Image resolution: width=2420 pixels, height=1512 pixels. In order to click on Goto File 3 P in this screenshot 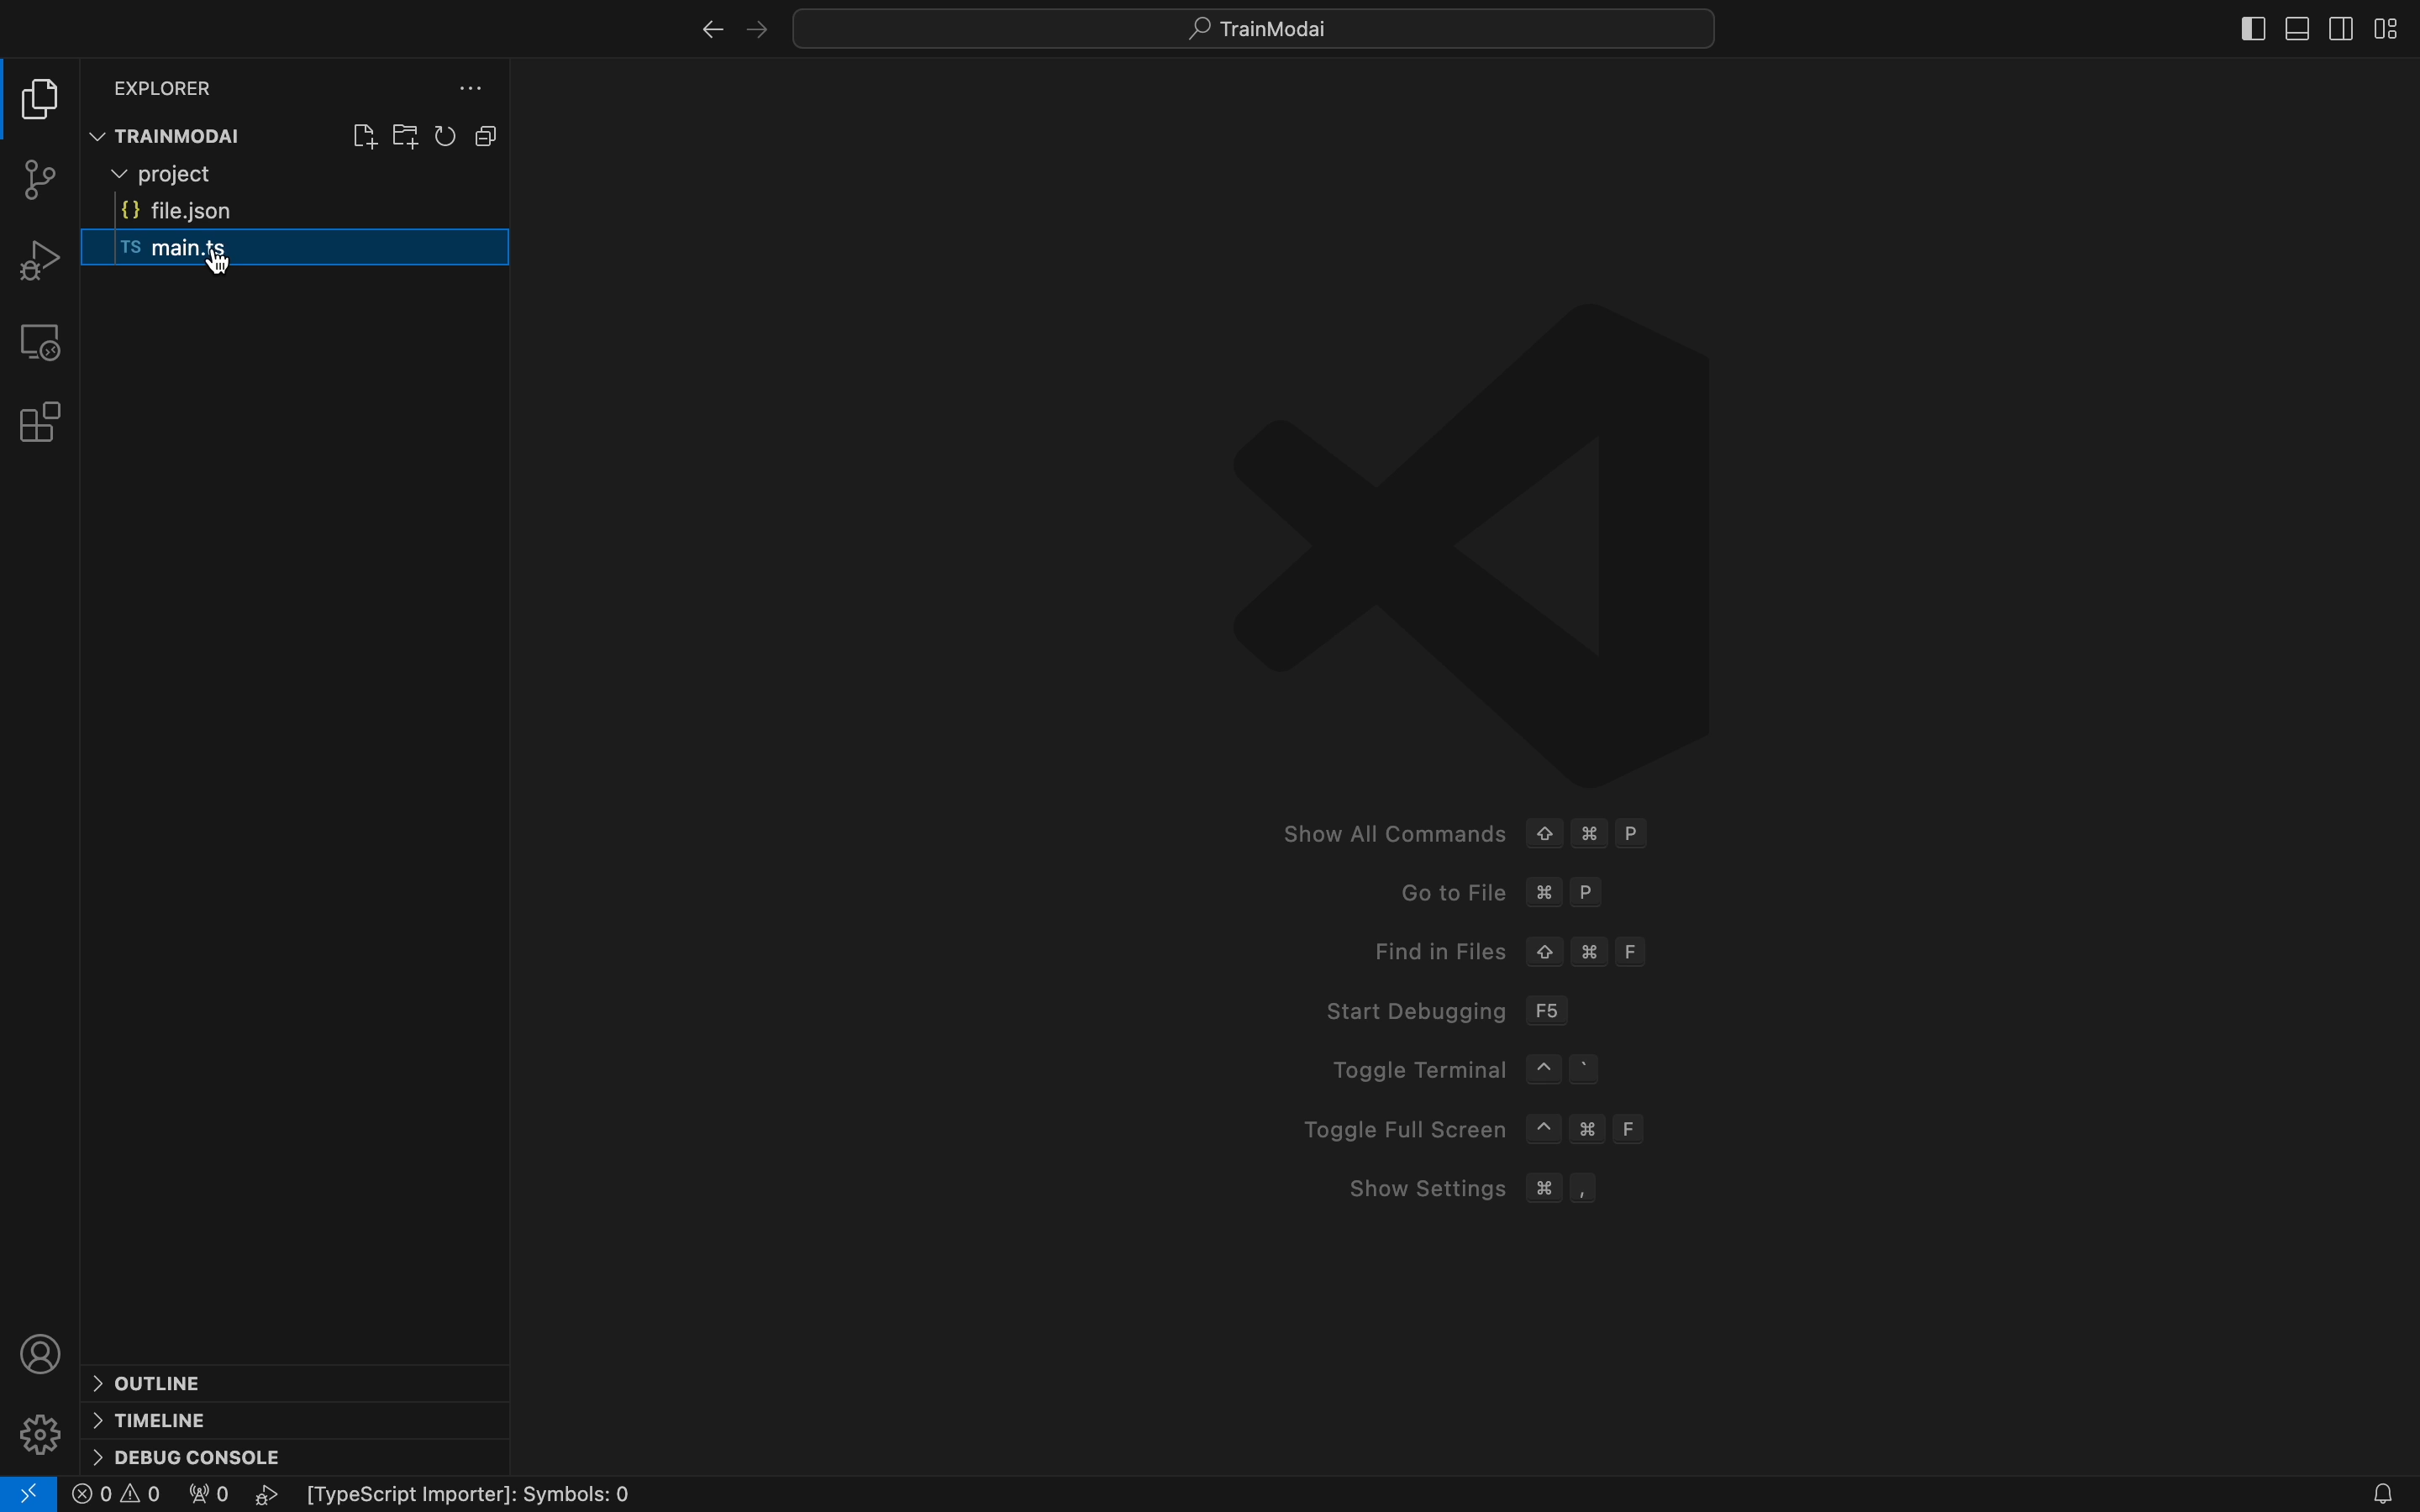, I will do `click(1484, 893)`.